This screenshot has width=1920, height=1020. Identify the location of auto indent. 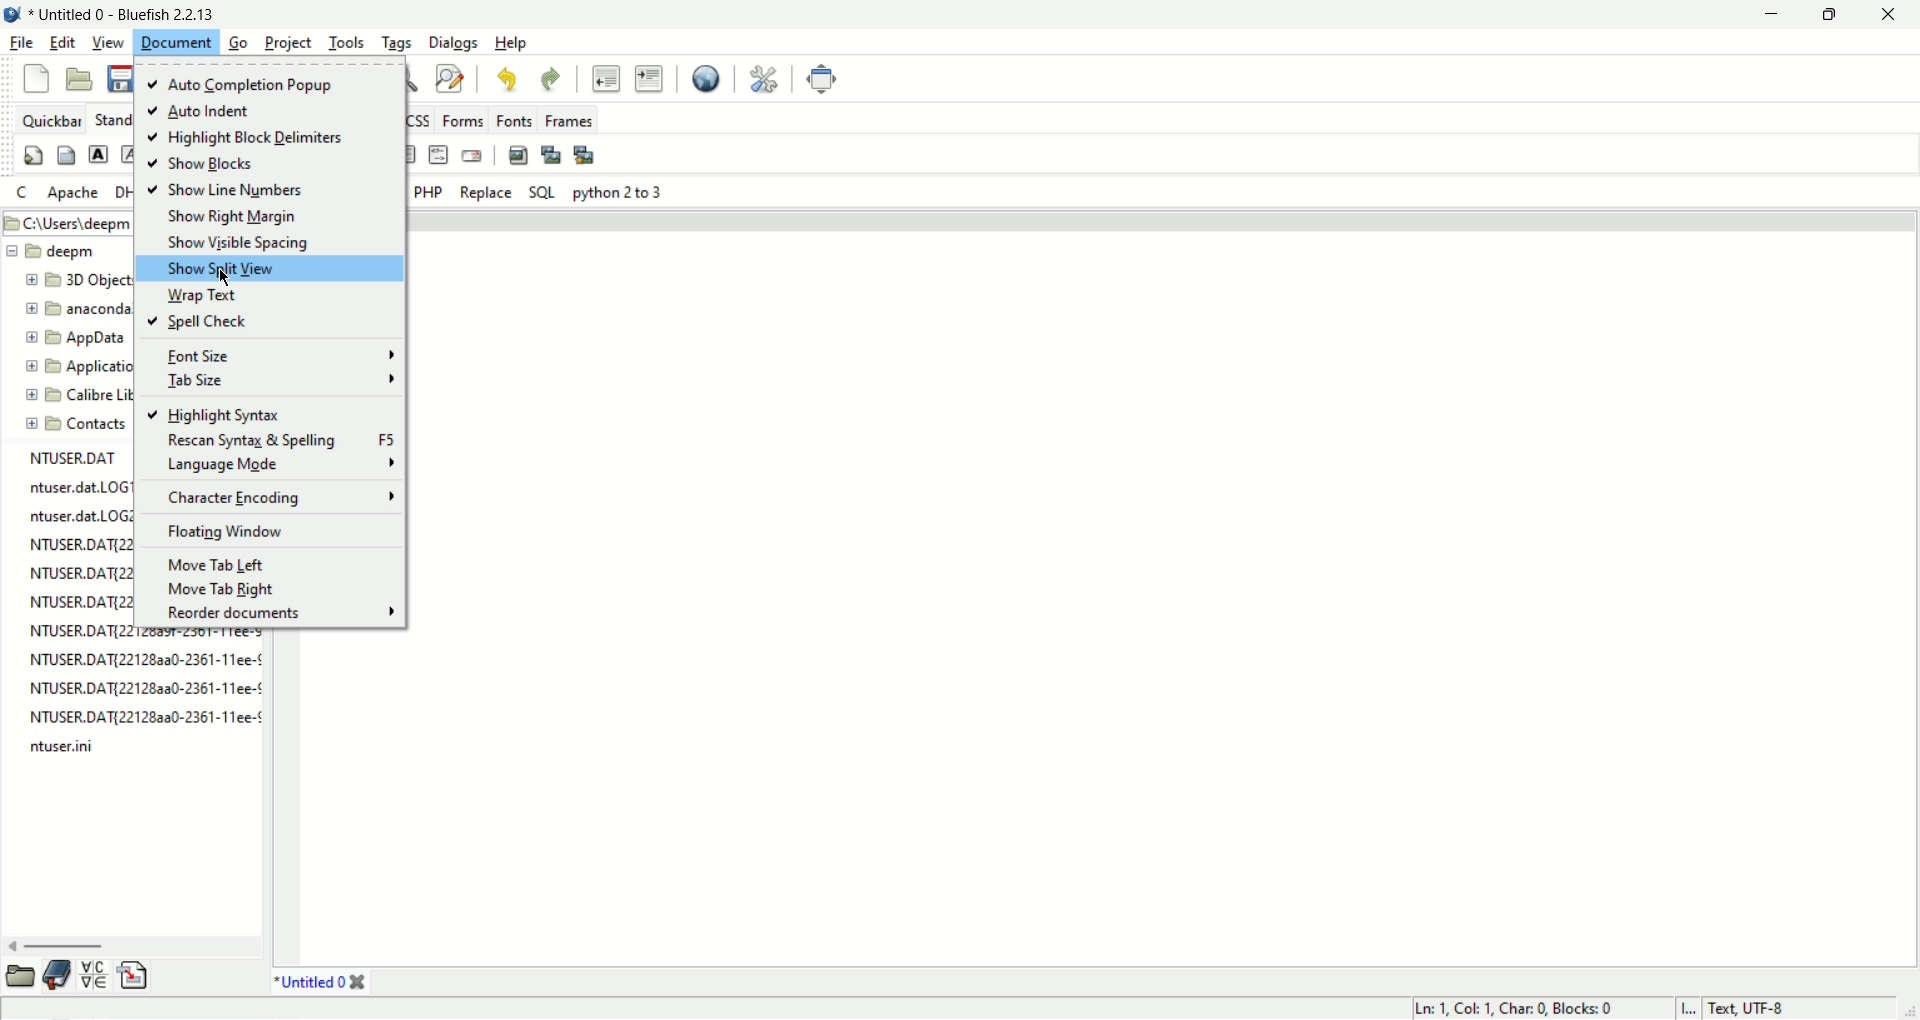
(212, 112).